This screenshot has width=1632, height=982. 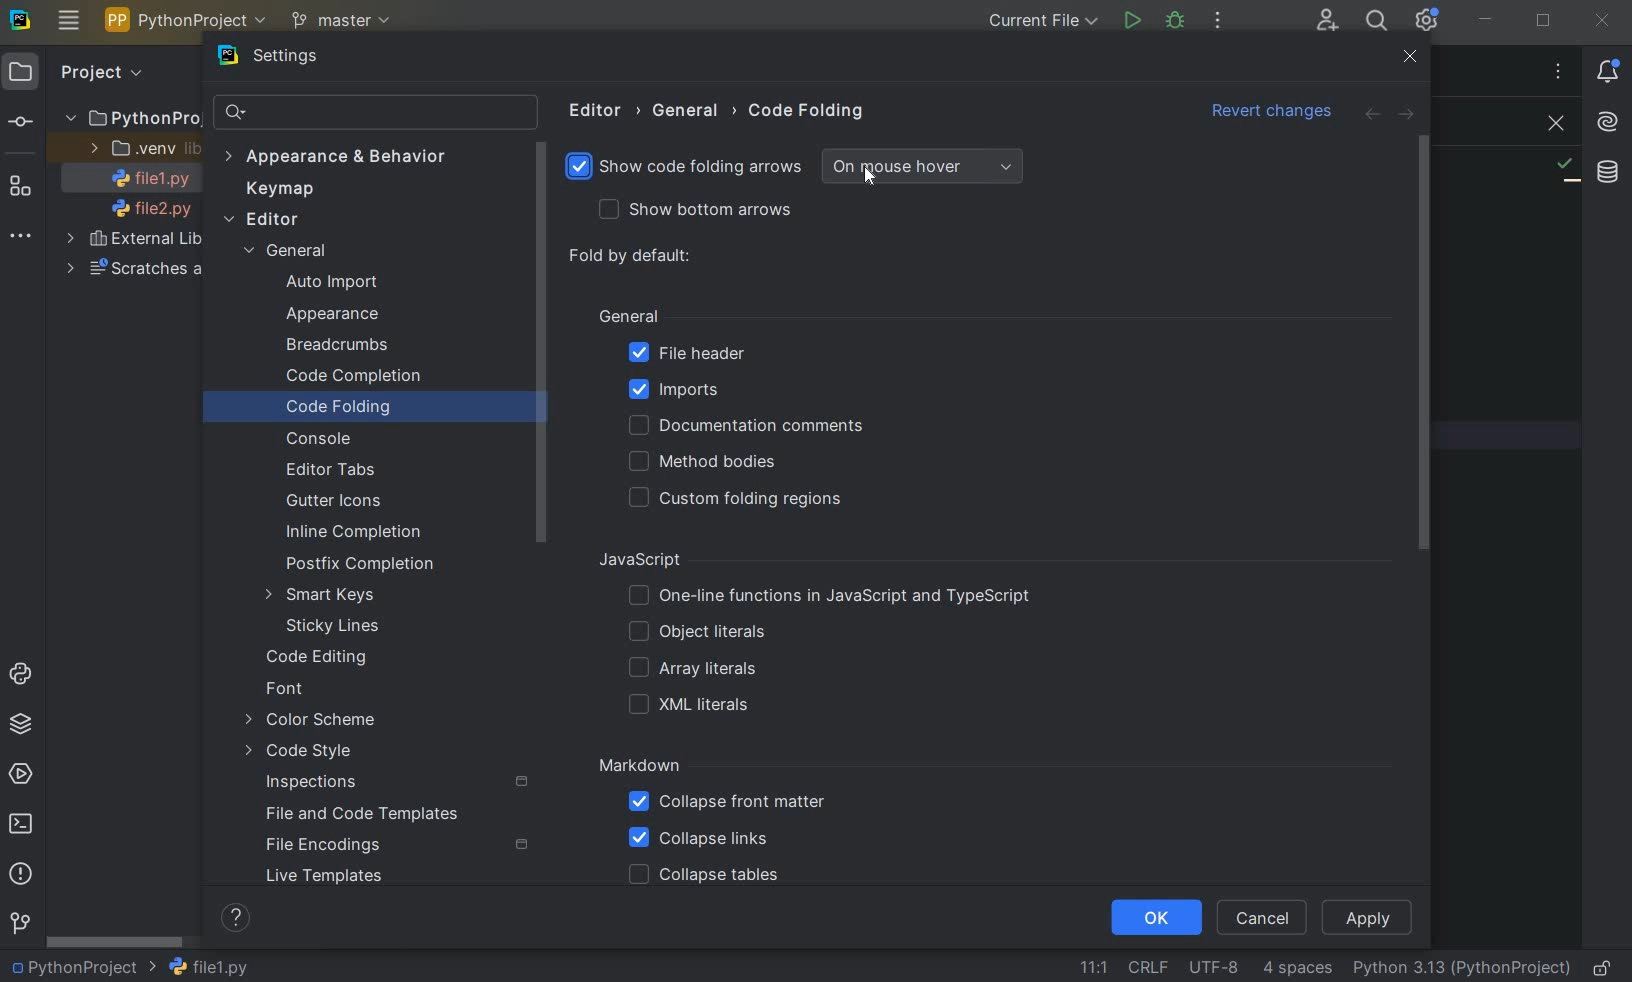 What do you see at coordinates (330, 467) in the screenshot?
I see `EDITOR TABS` at bounding box center [330, 467].